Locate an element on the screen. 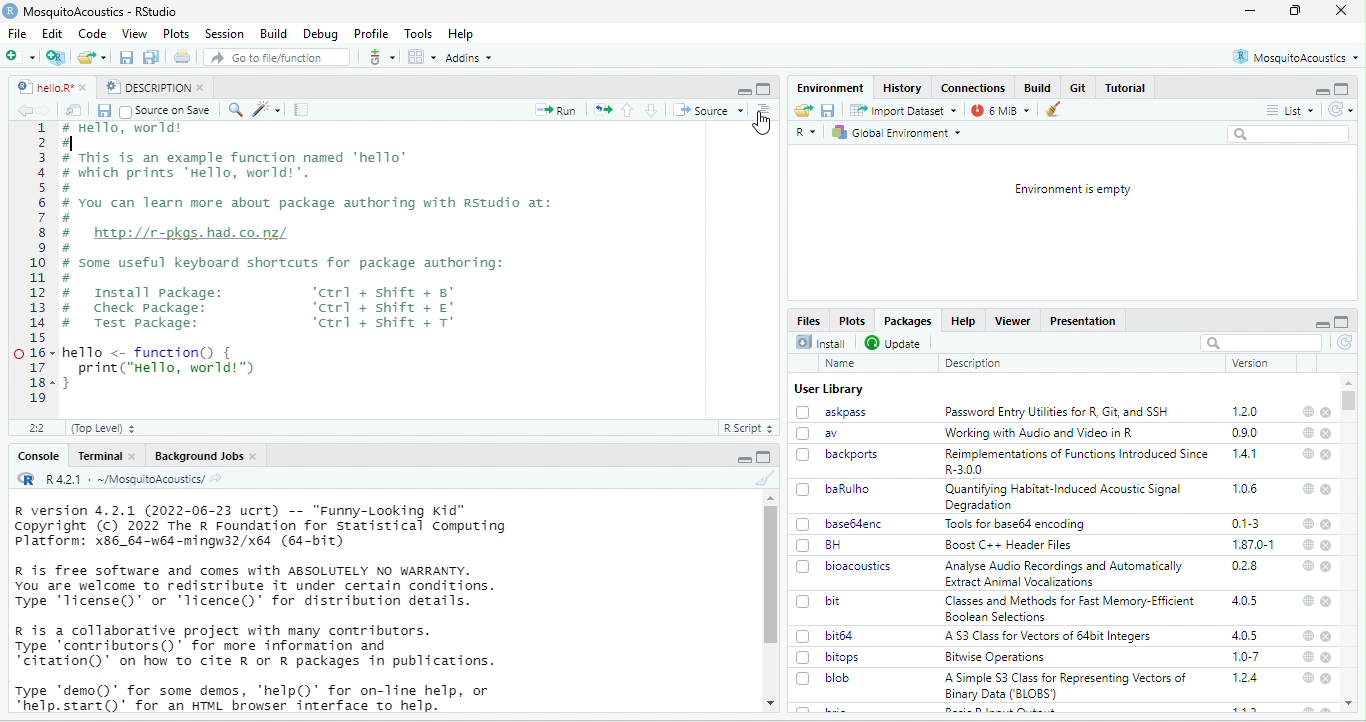 This screenshot has height=722, width=1366. Clear workspace is located at coordinates (1057, 109).